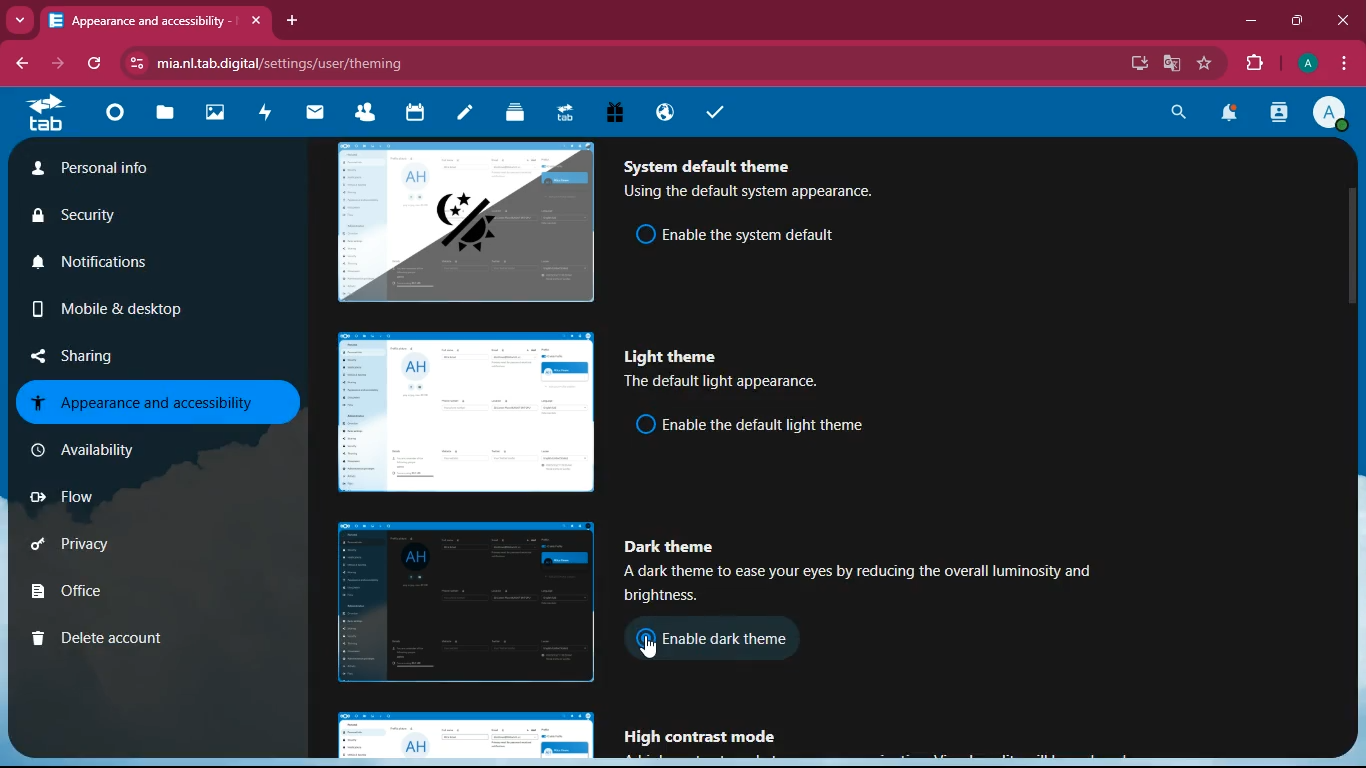 This screenshot has height=768, width=1366. Describe the element at coordinates (463, 414) in the screenshot. I see `image` at that location.